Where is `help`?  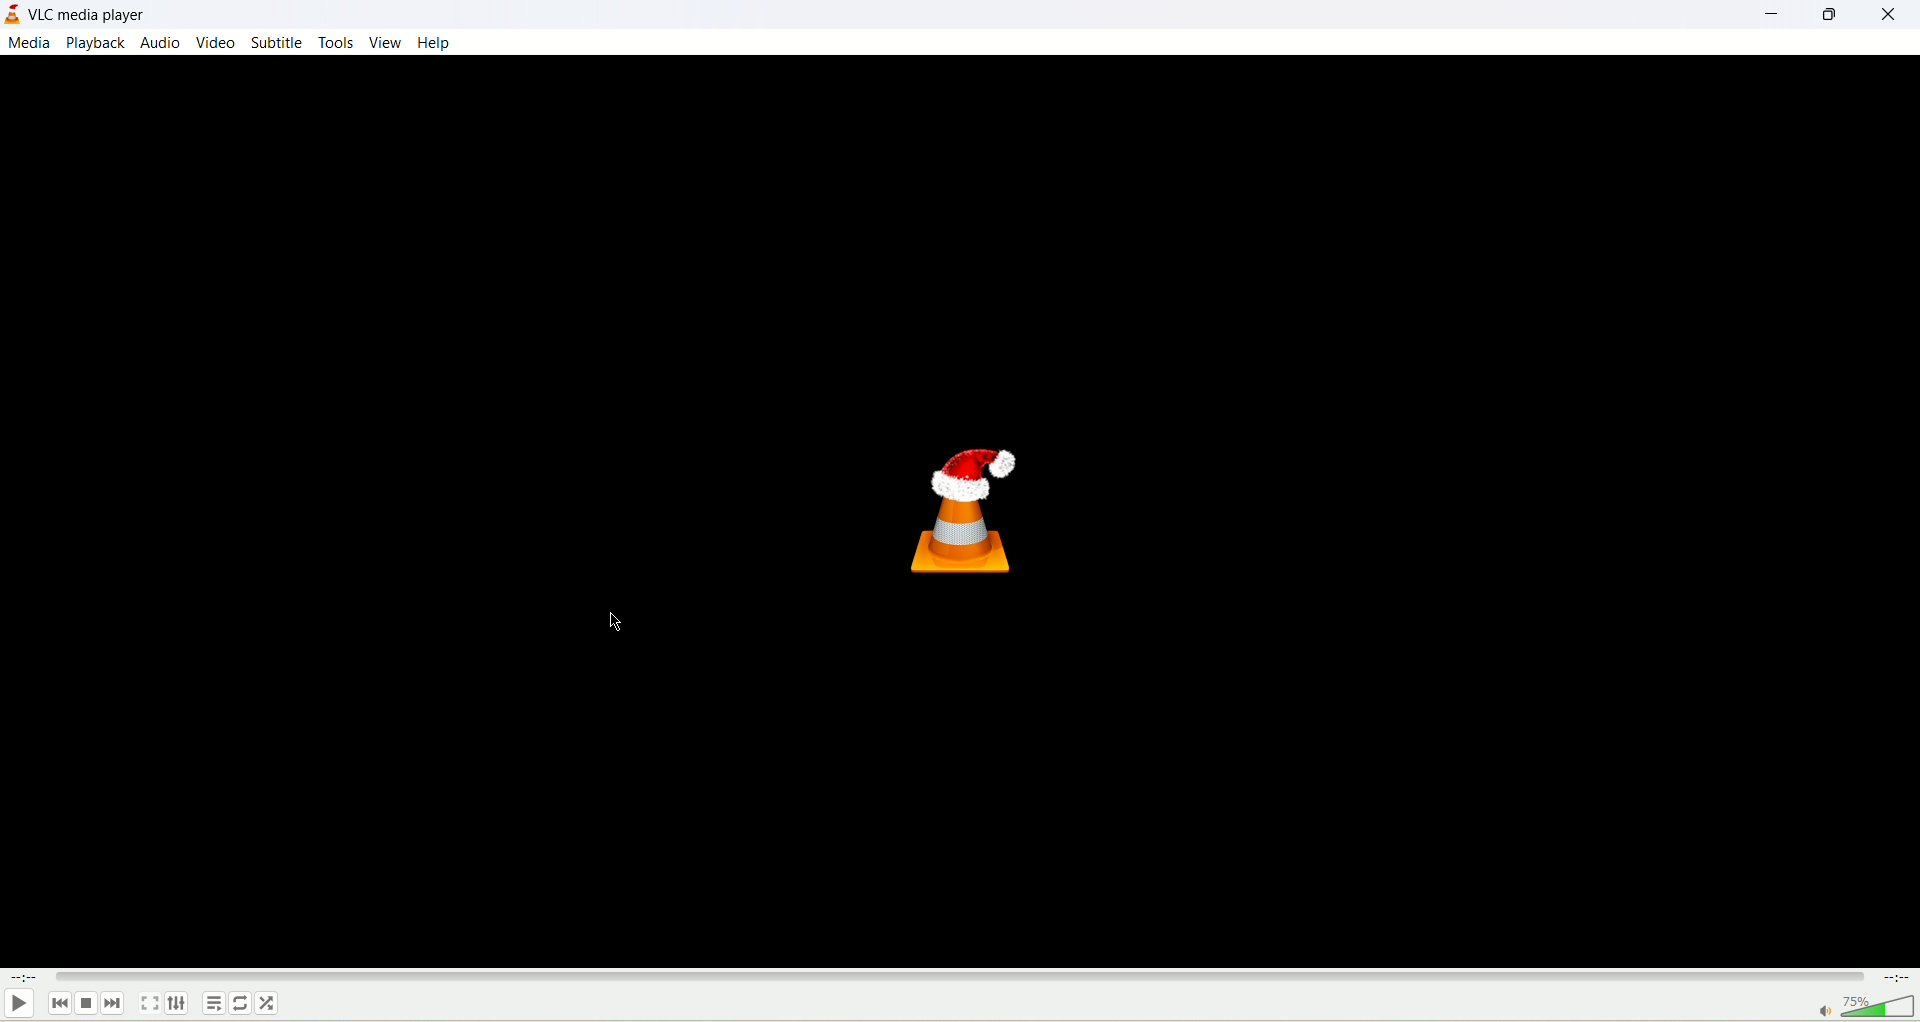
help is located at coordinates (432, 40).